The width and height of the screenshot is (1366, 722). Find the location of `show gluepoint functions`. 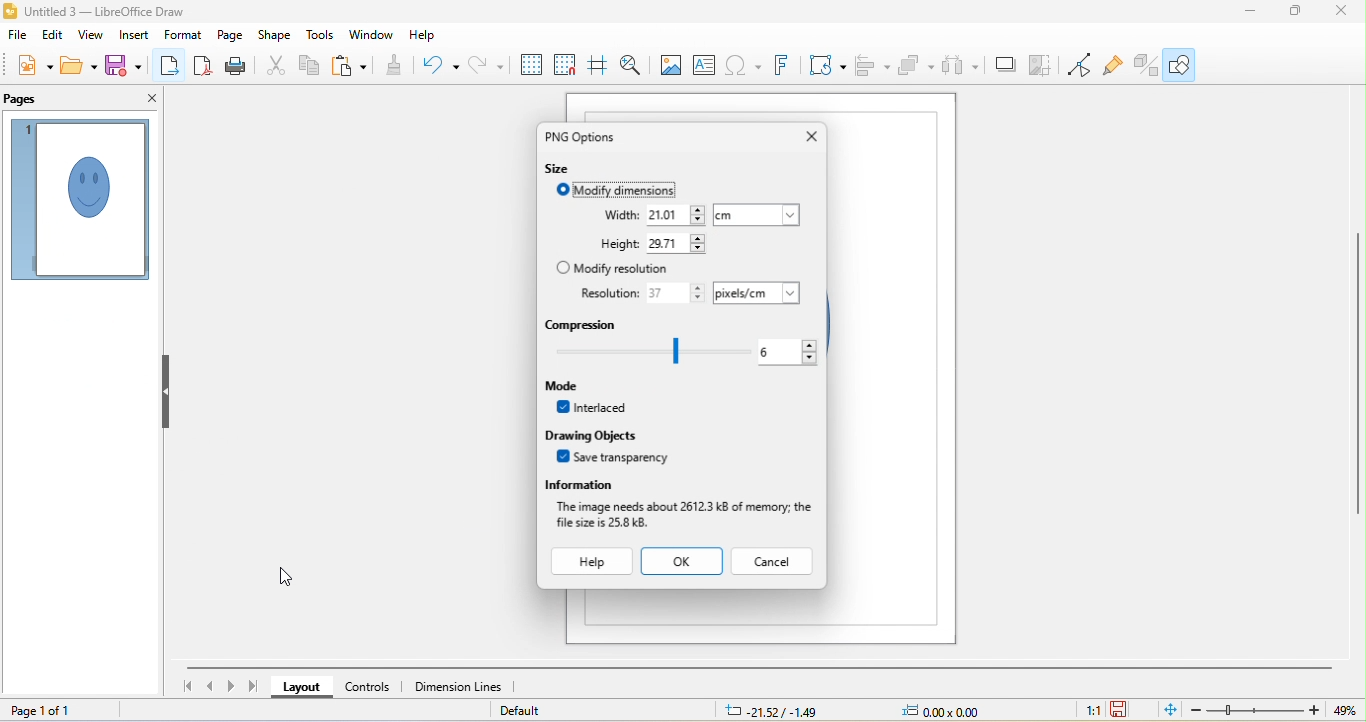

show gluepoint functions is located at coordinates (1112, 69).